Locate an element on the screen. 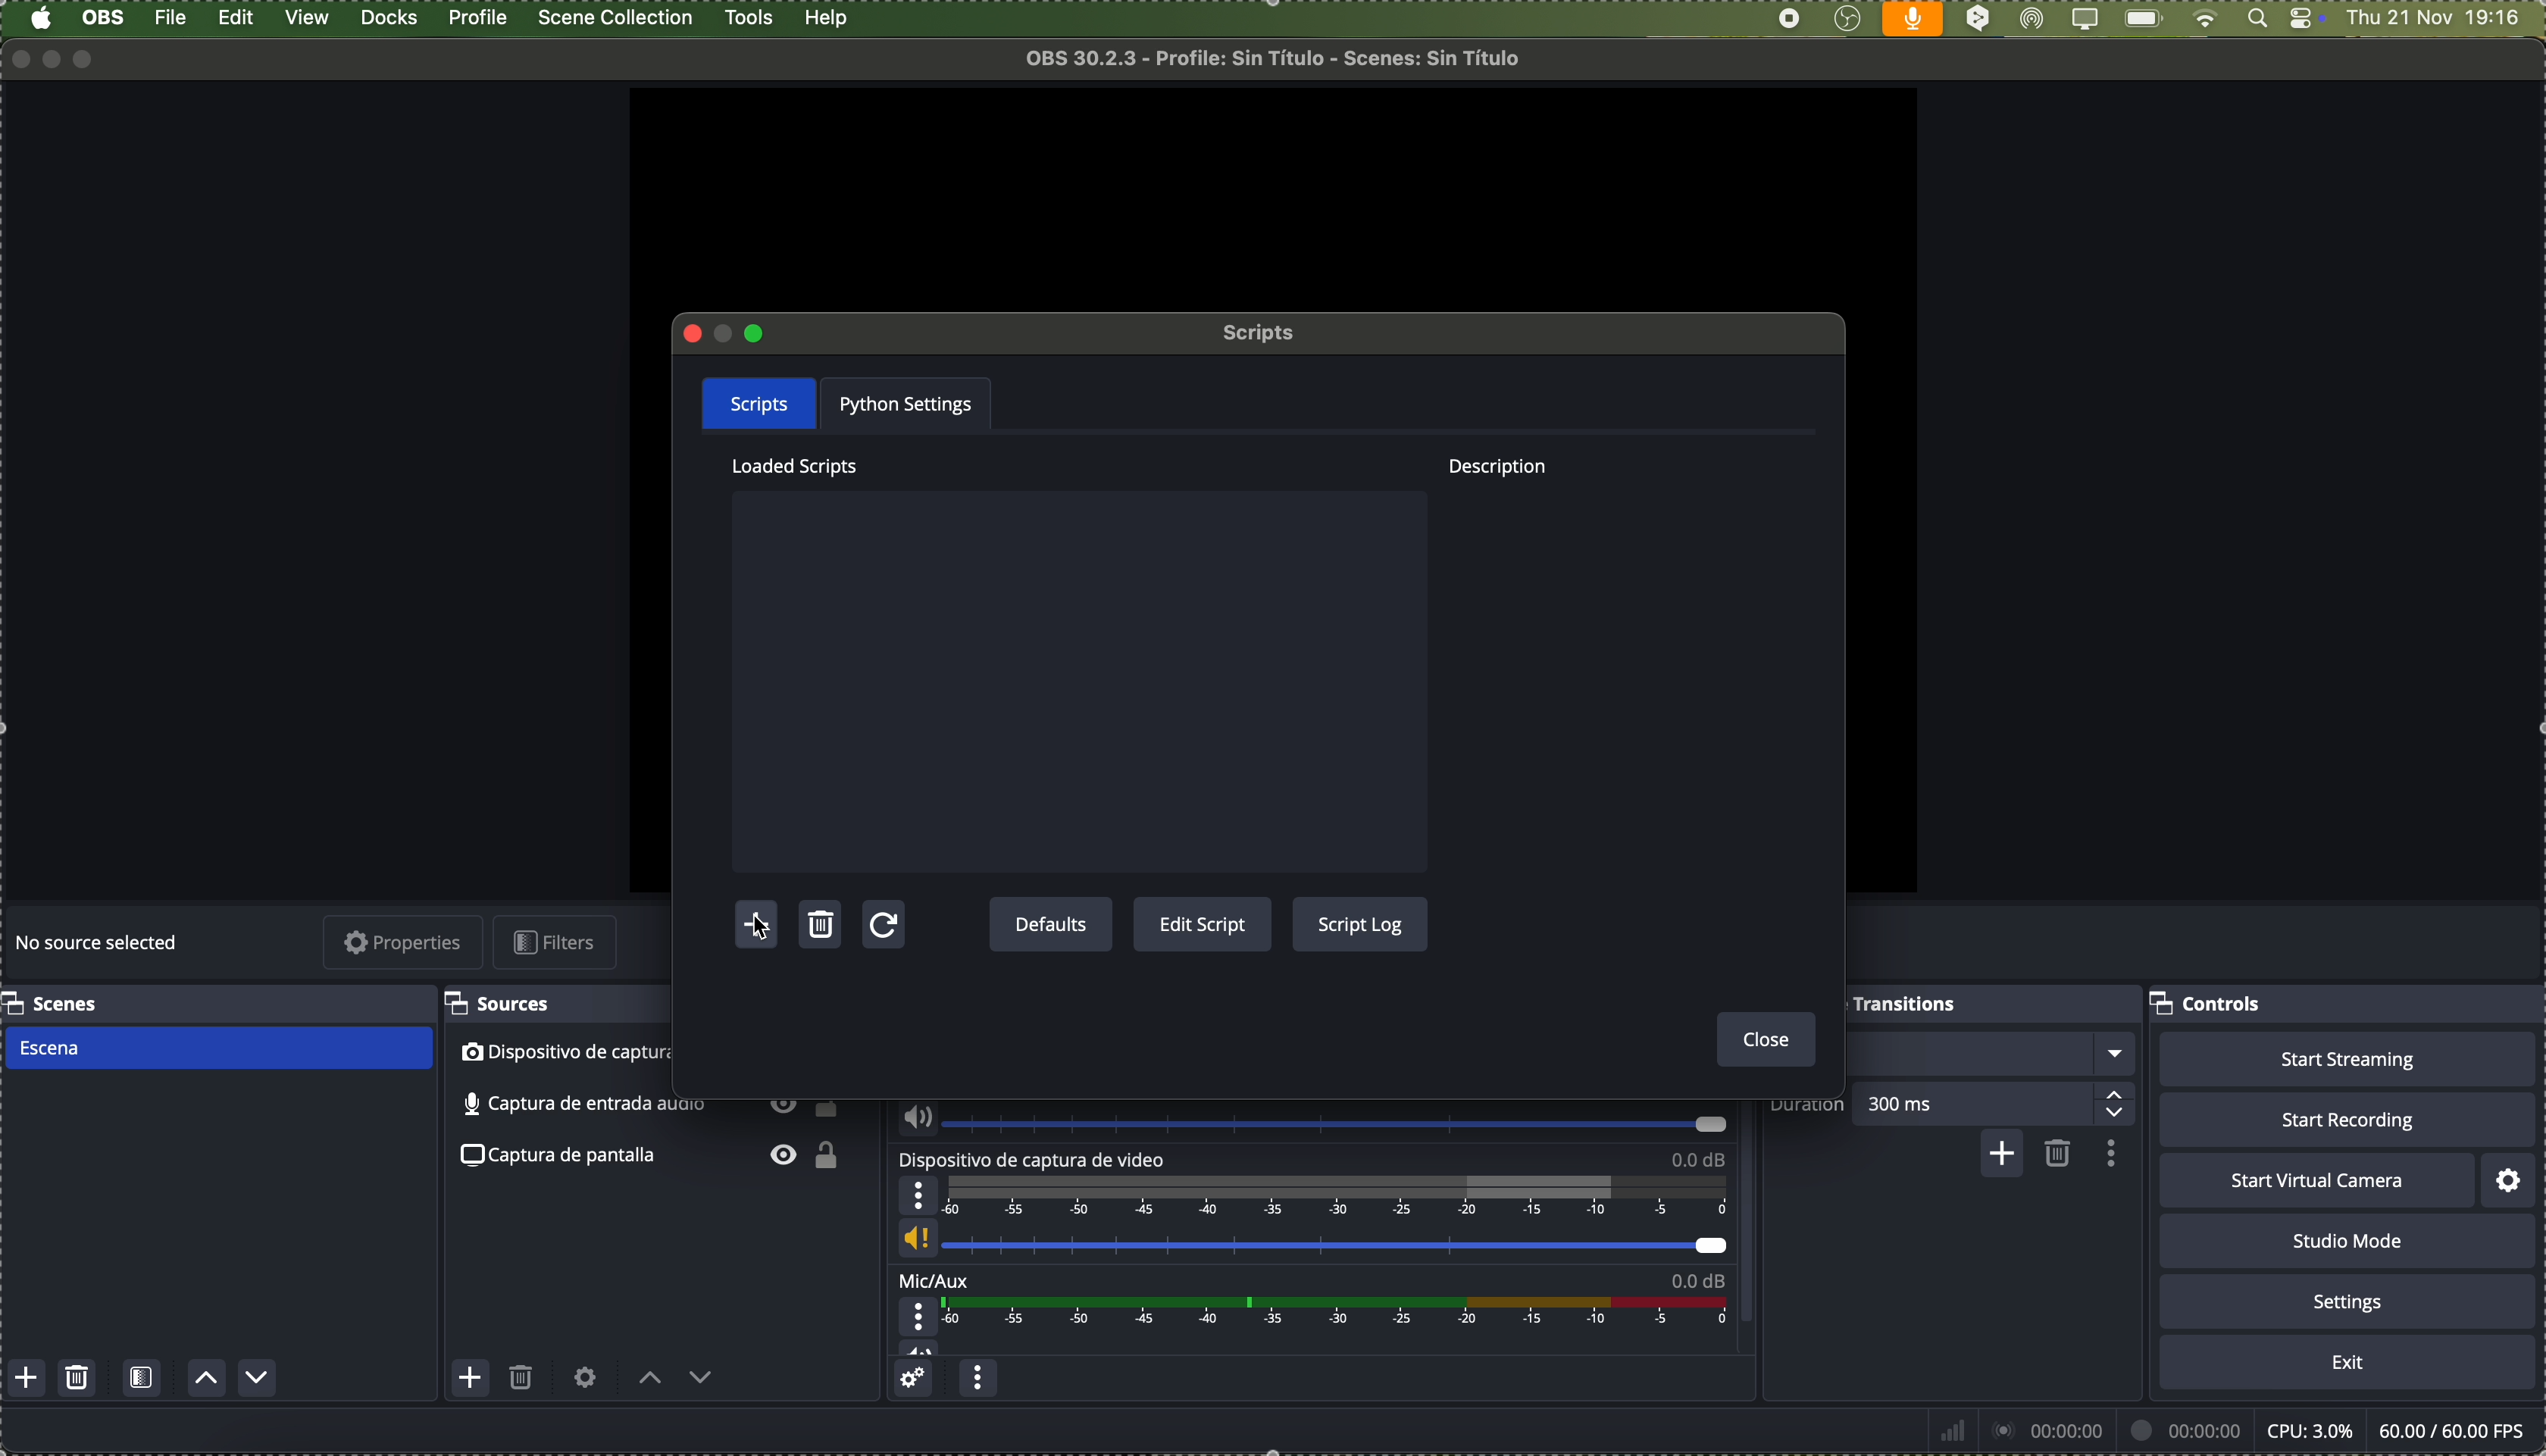 The width and height of the screenshot is (2546, 1456). wifi is located at coordinates (2205, 20).